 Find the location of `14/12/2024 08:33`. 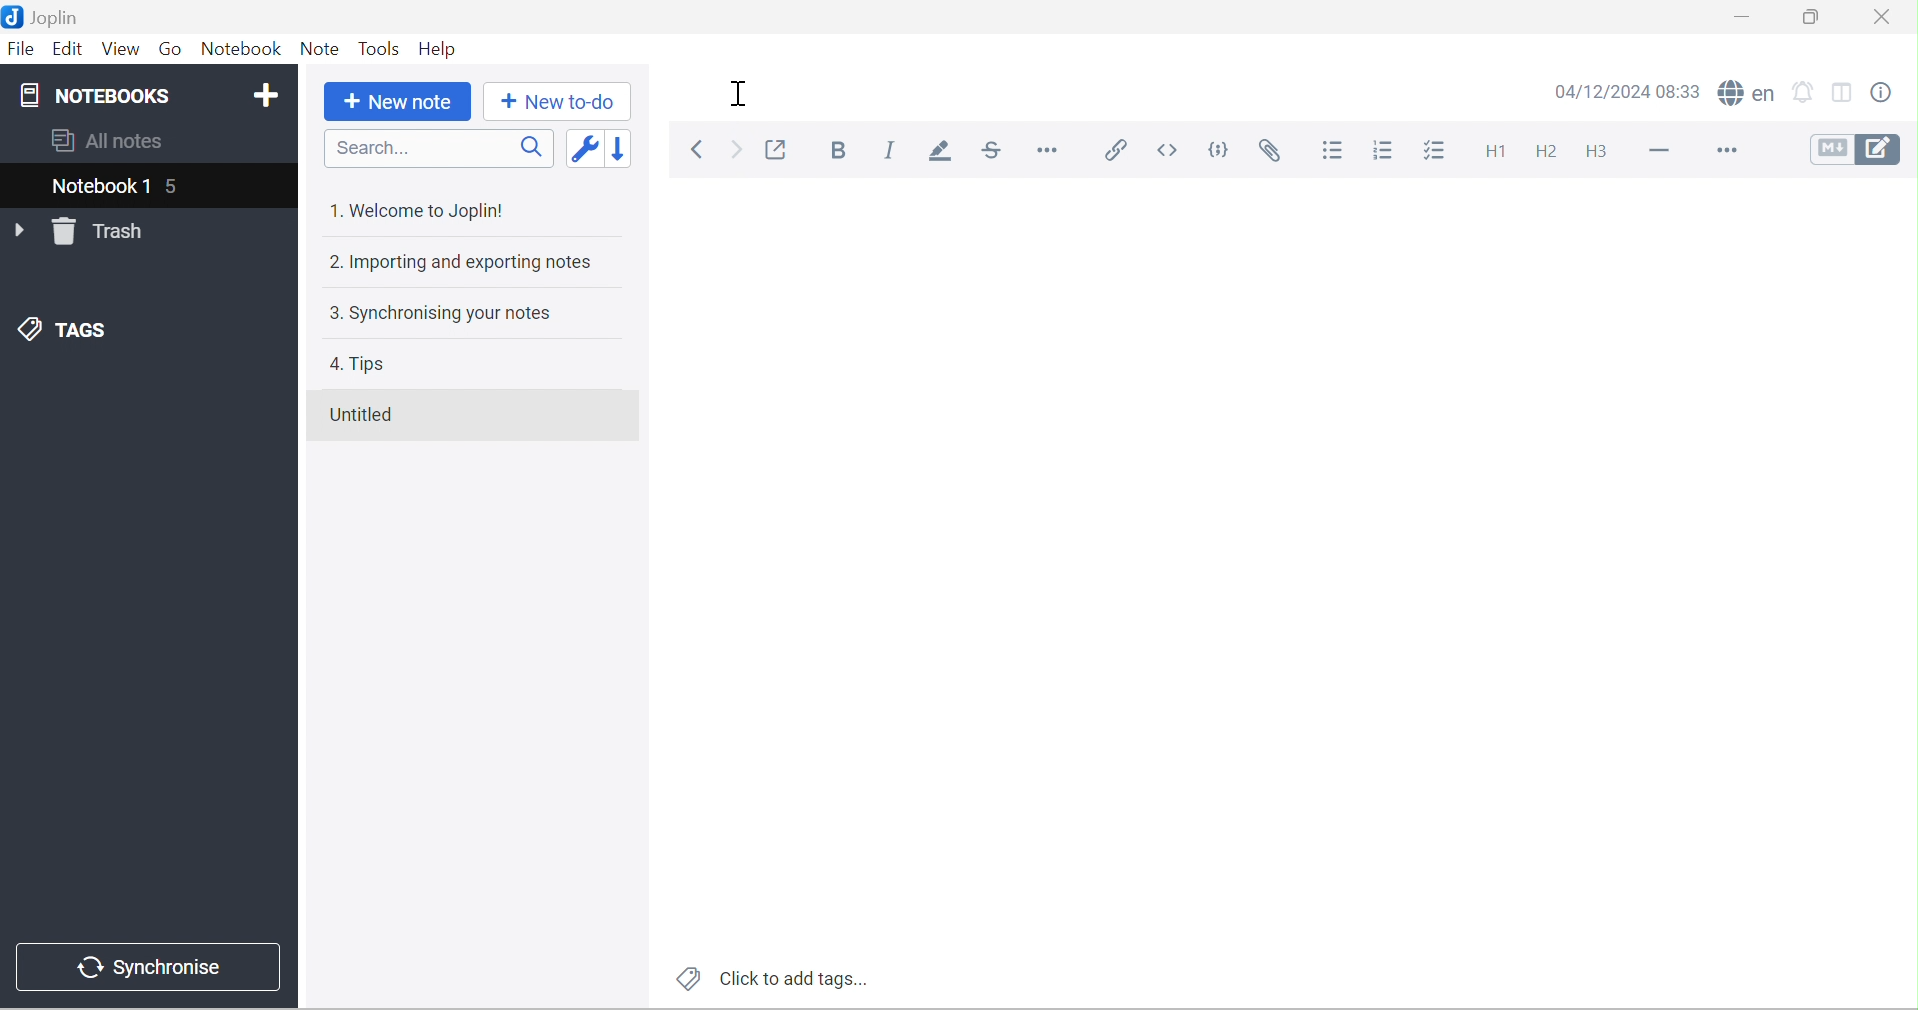

14/12/2024 08:33 is located at coordinates (1626, 92).